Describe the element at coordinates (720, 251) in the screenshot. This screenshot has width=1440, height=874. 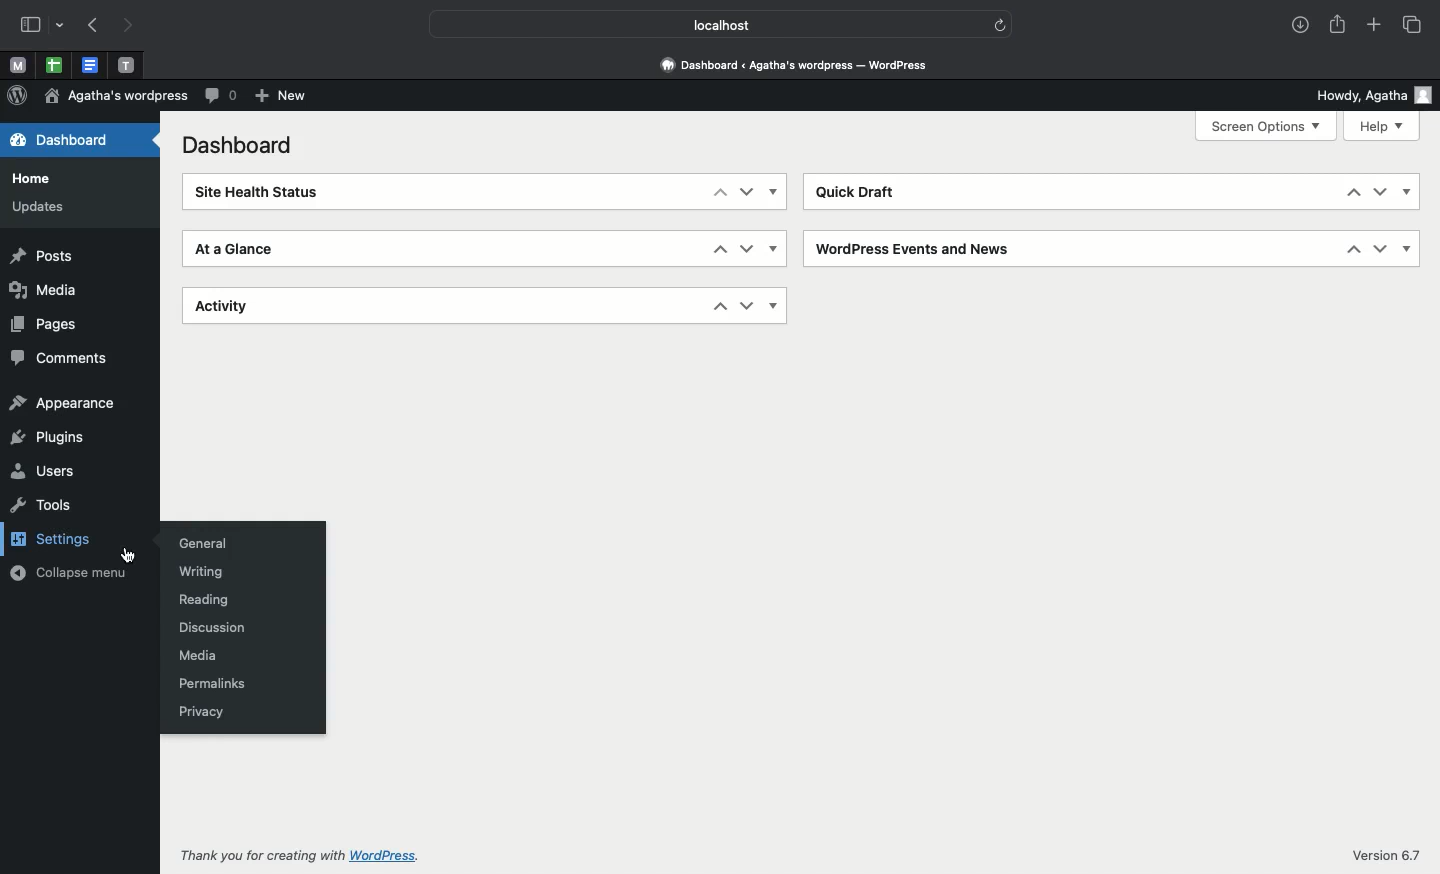
I see `Up` at that location.